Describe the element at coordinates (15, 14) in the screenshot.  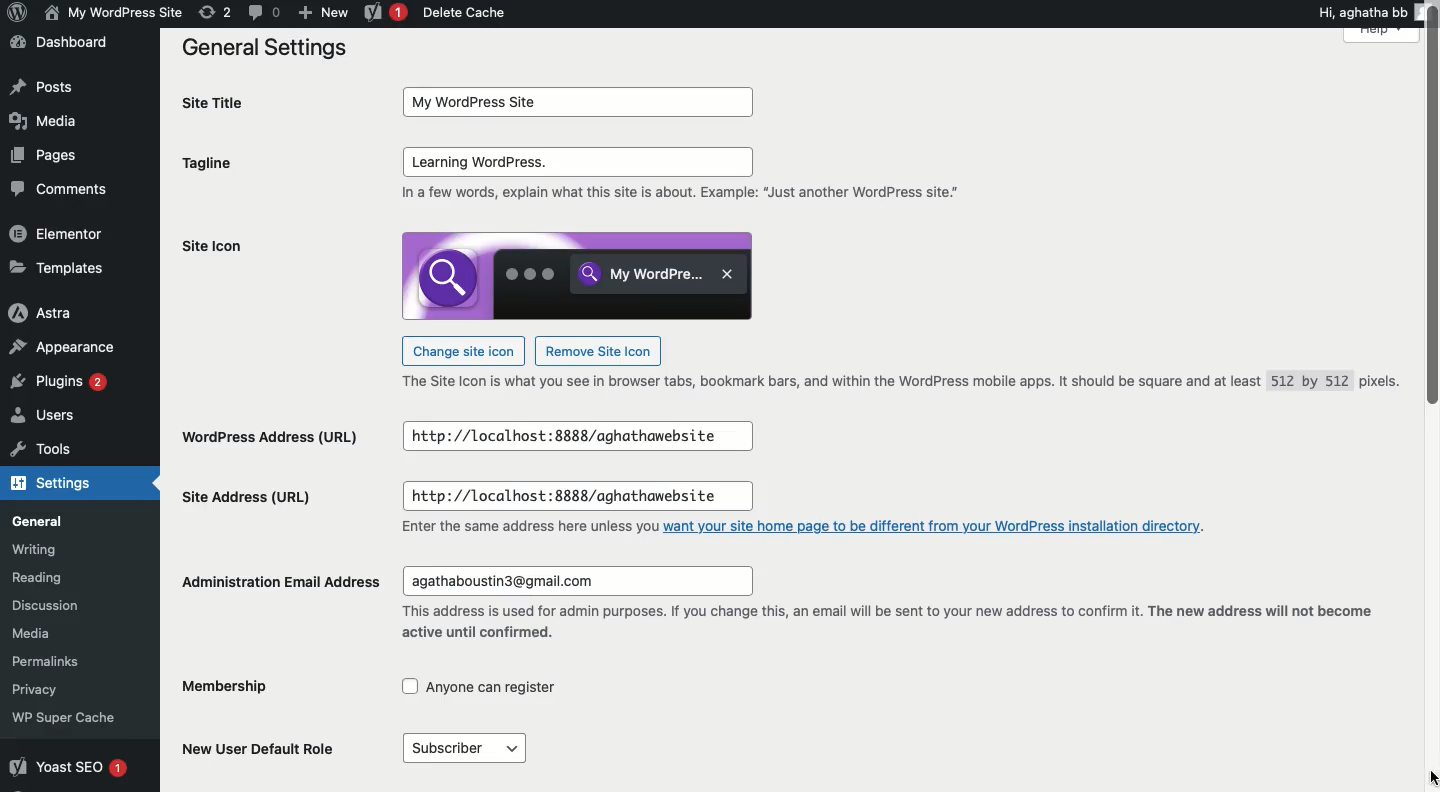
I see `Wordpress Logo` at that location.